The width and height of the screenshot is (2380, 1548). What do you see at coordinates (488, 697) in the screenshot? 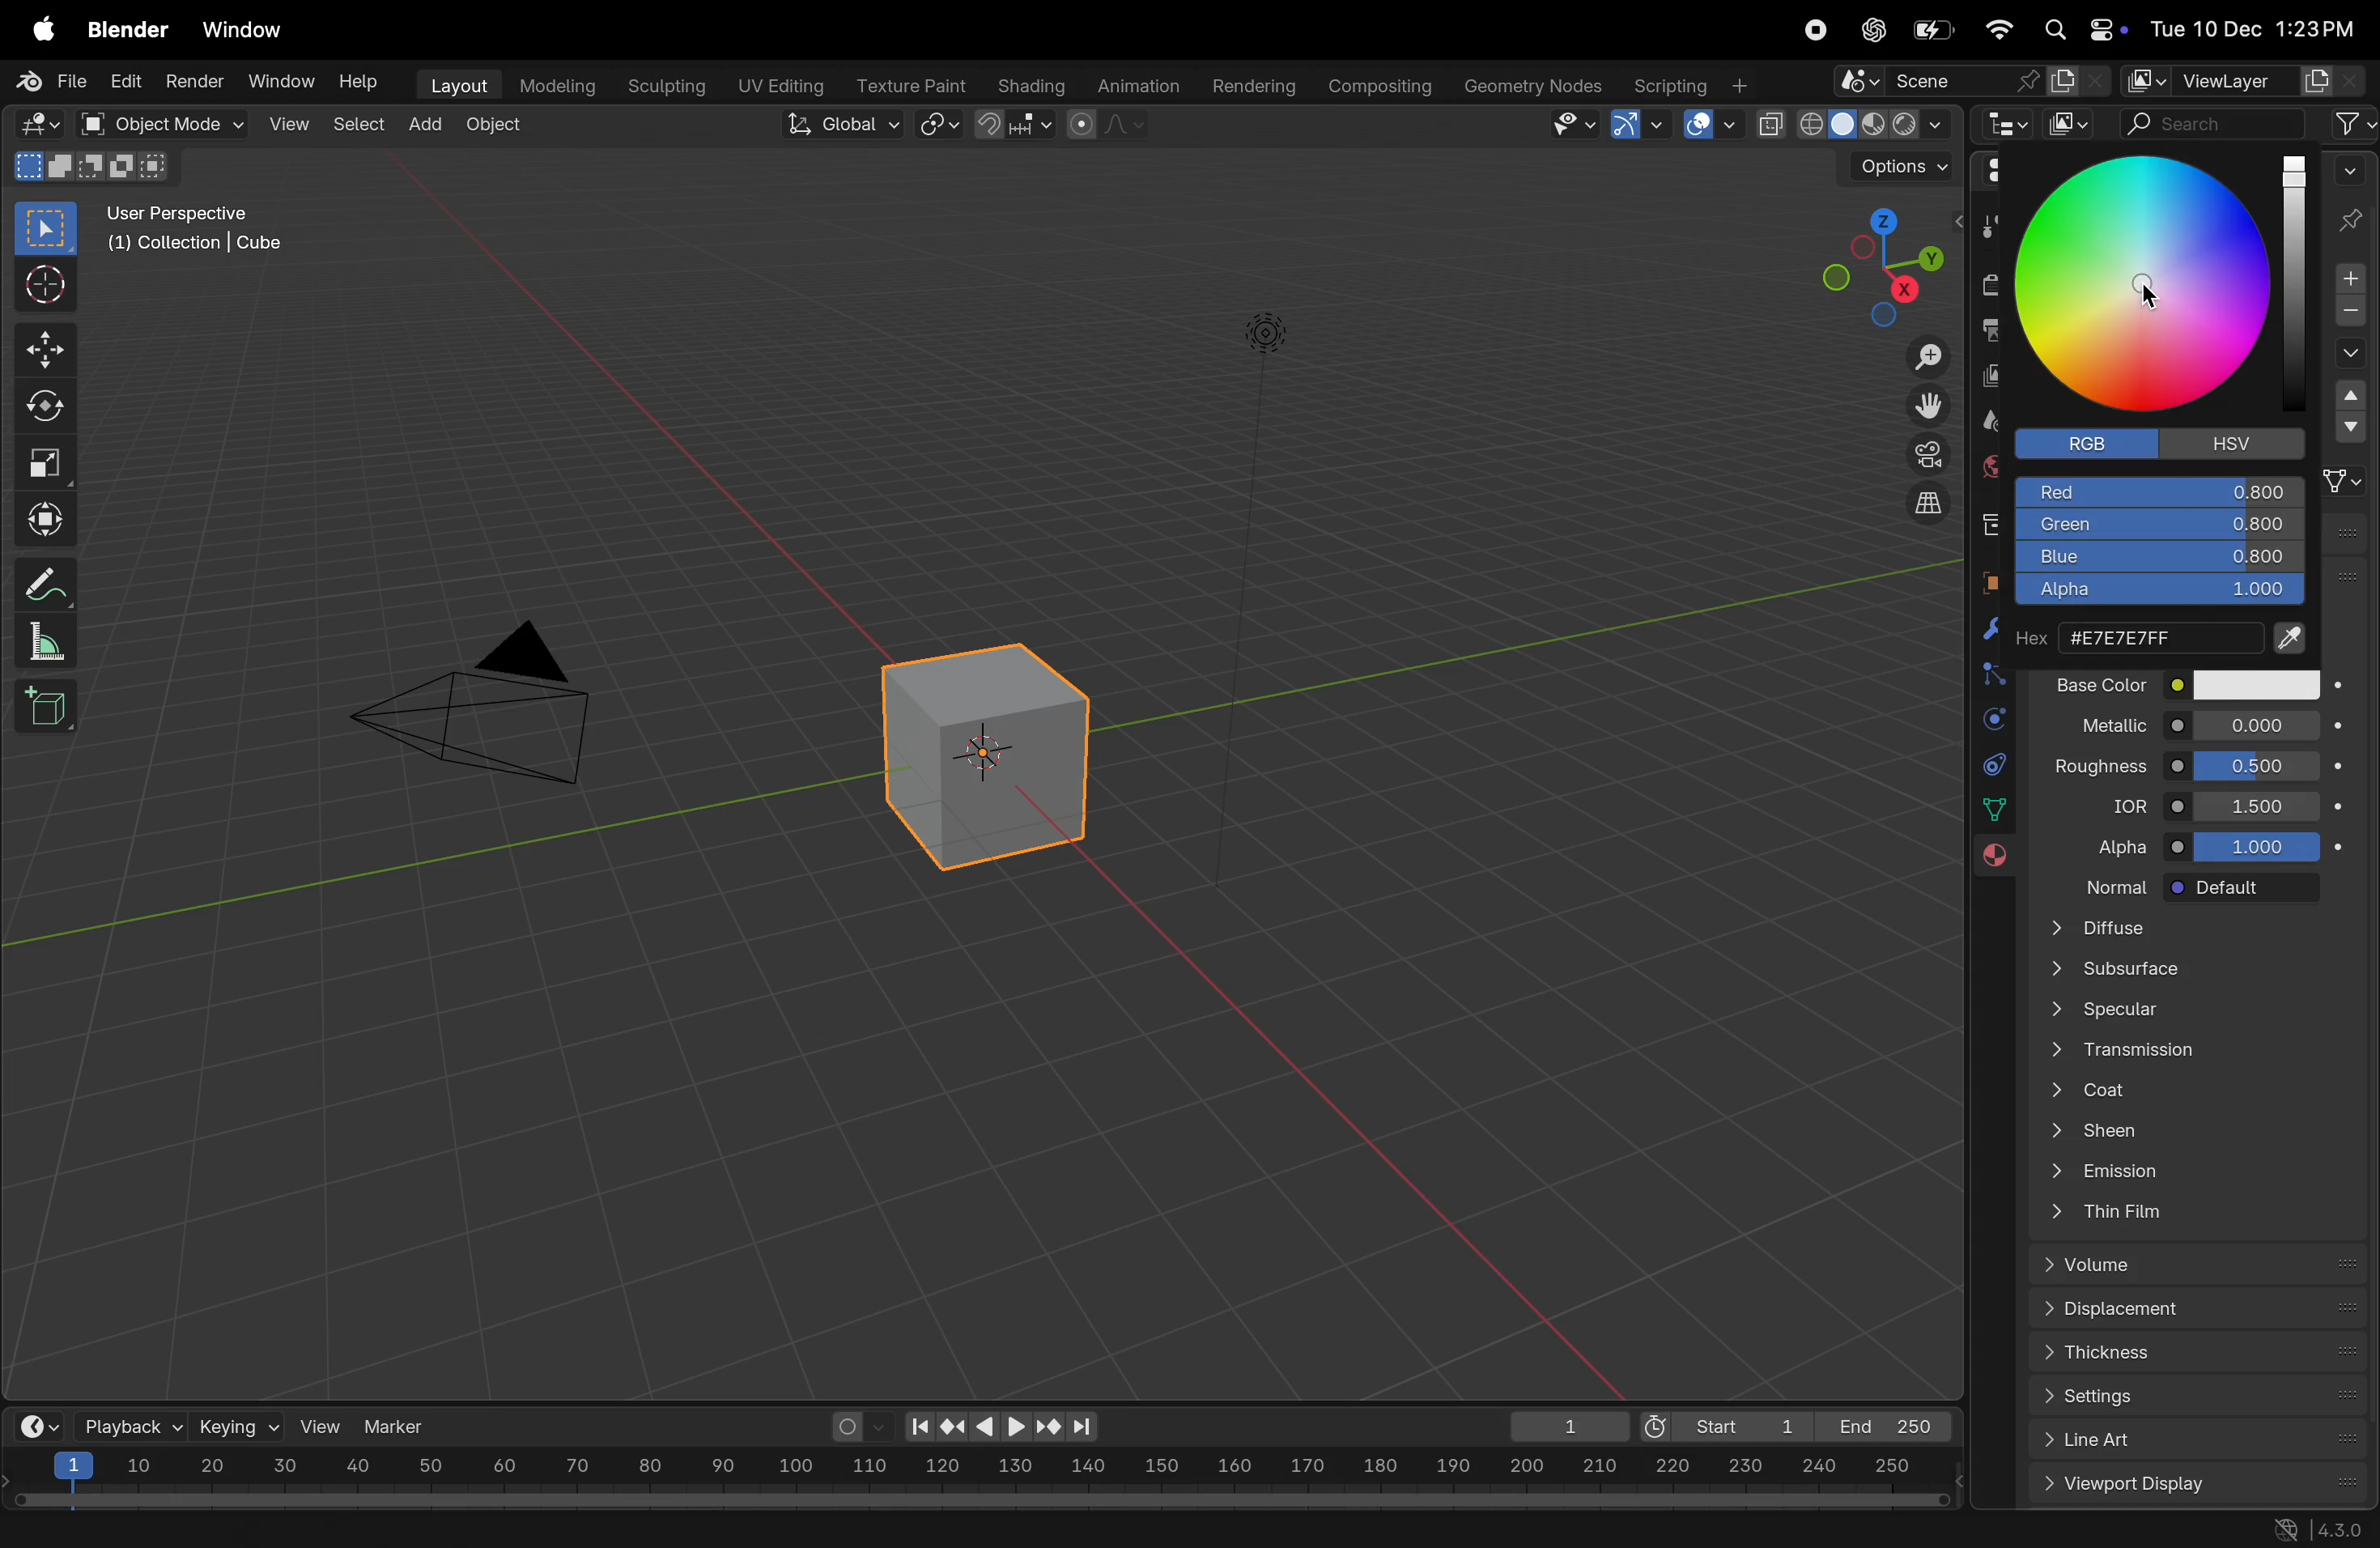
I see `camera view ` at bounding box center [488, 697].